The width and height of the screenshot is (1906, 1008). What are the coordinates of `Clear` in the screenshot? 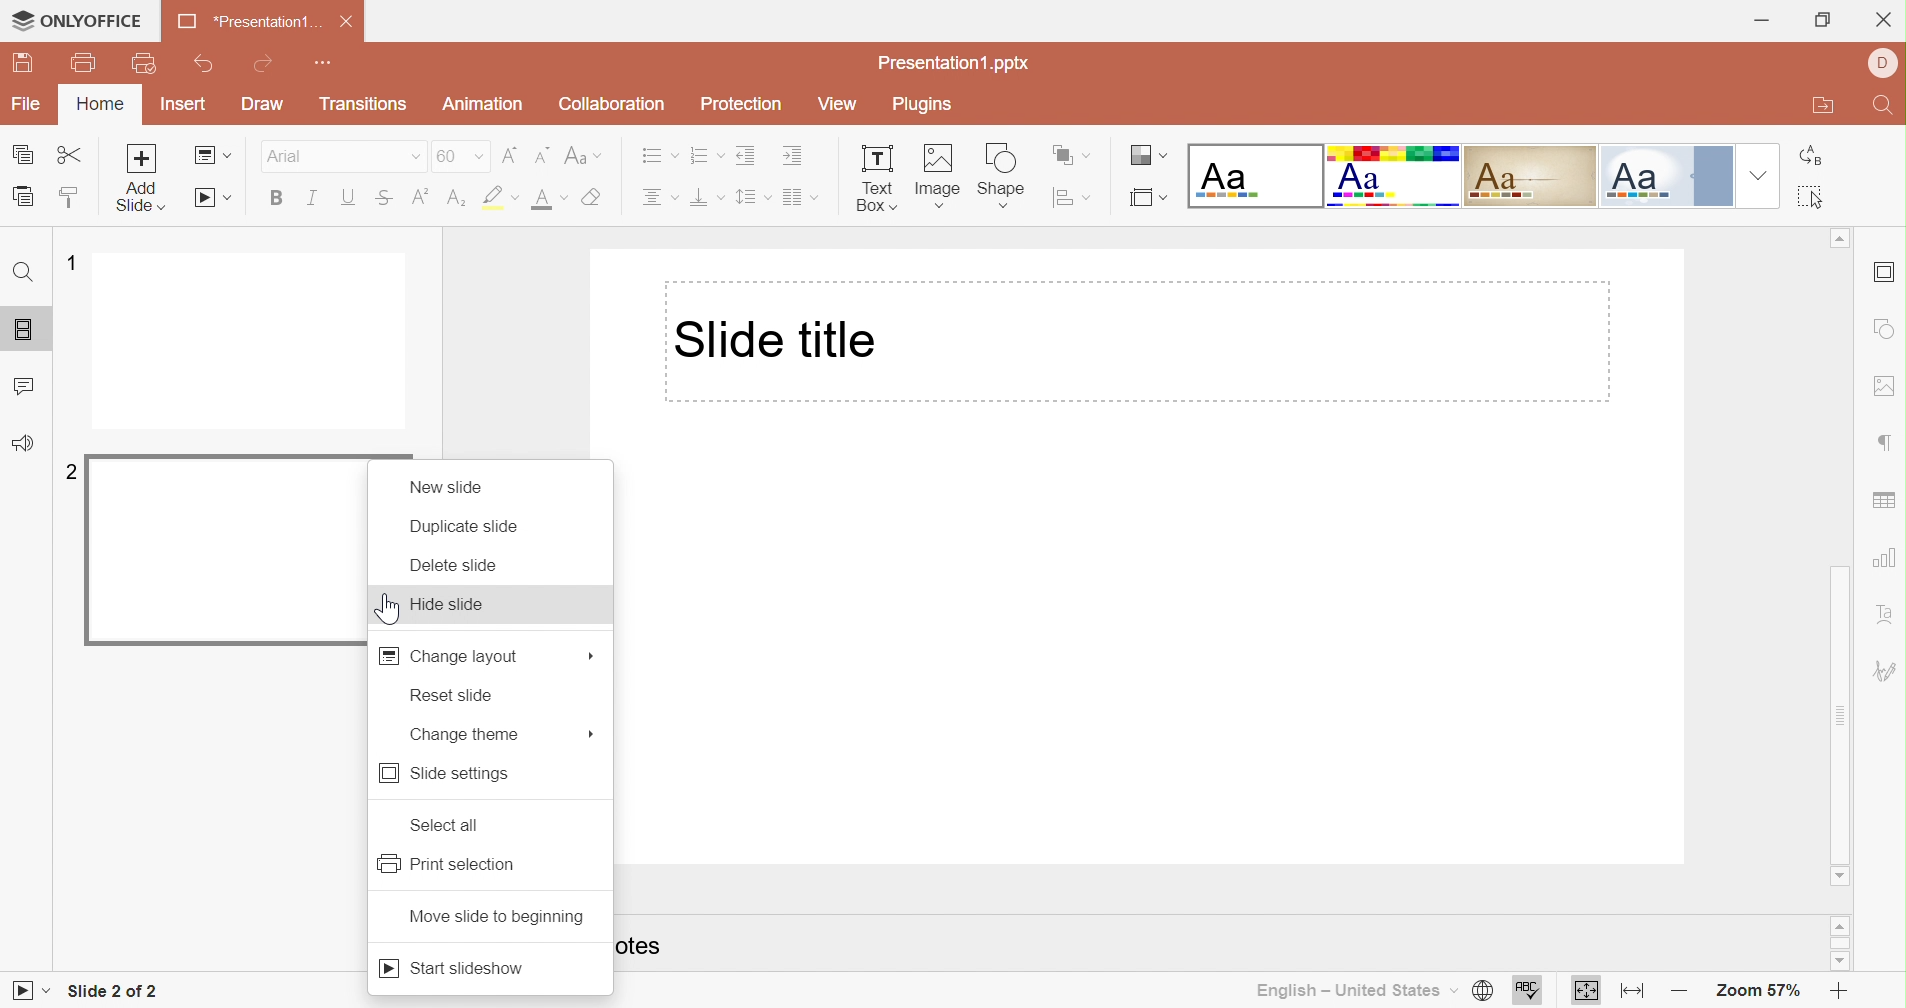 It's located at (595, 198).